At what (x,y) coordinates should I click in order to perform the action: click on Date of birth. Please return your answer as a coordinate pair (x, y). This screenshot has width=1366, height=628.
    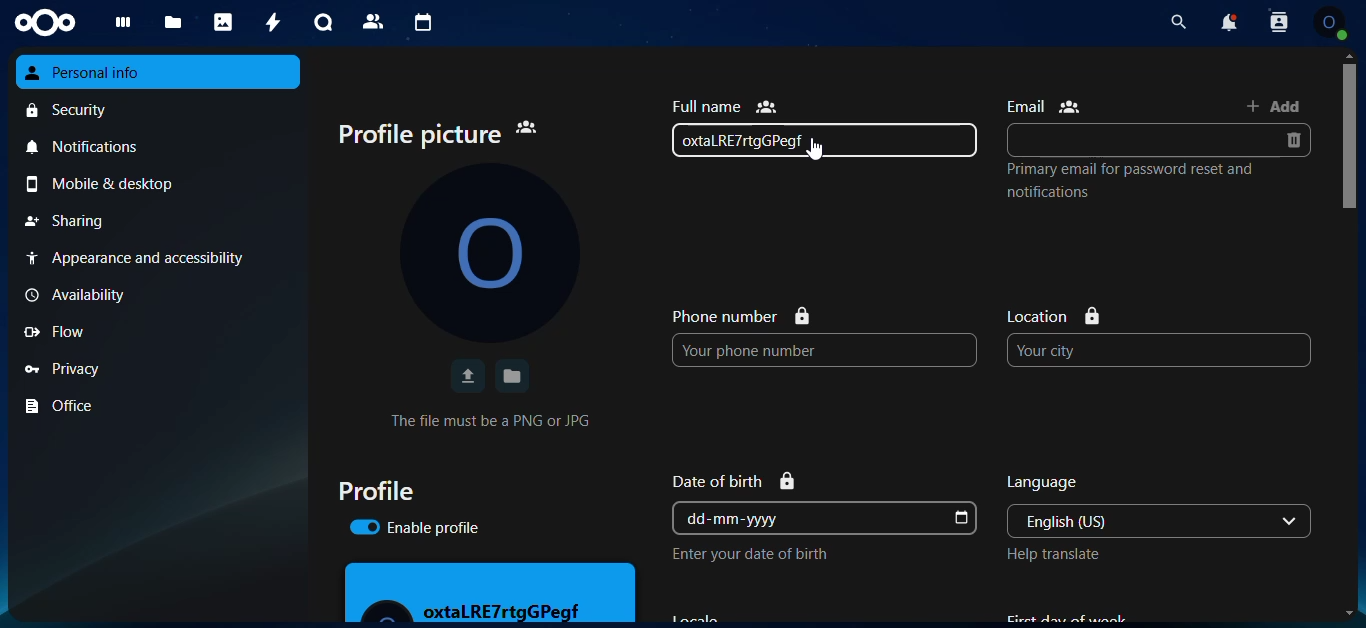
    Looking at the image, I should click on (734, 481).